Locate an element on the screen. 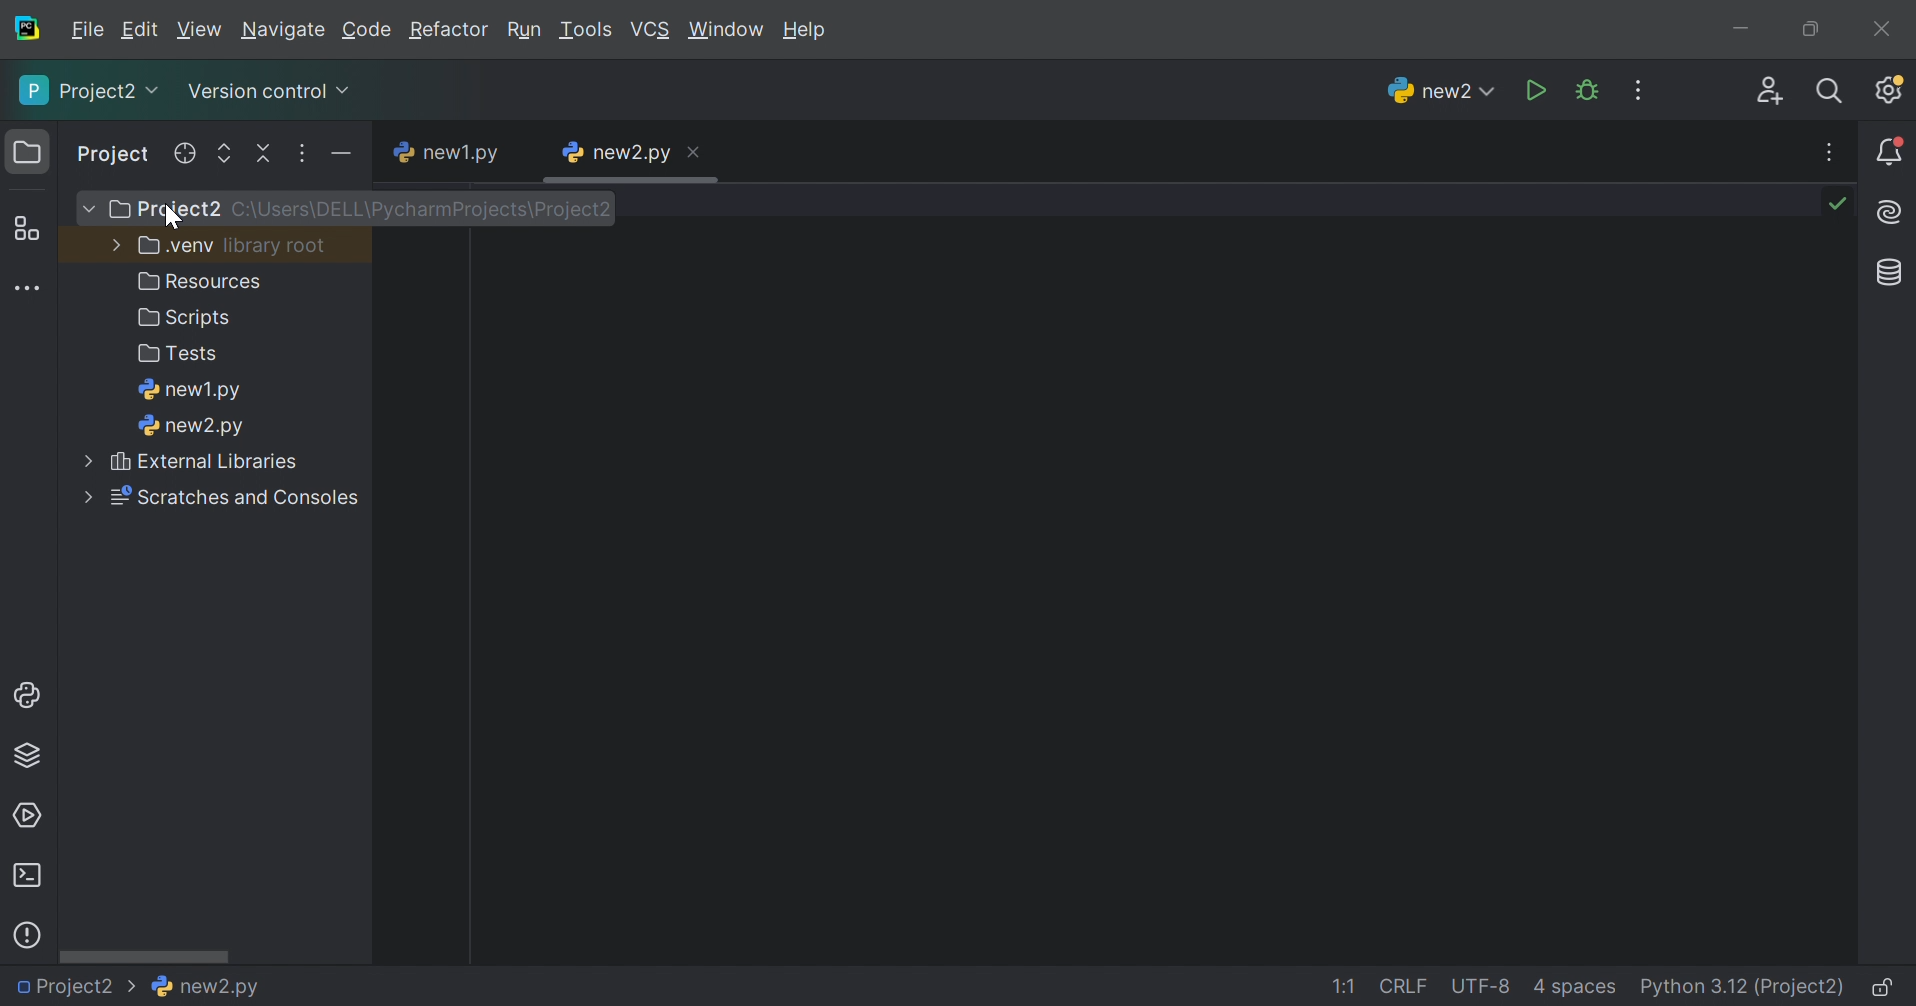 Image resolution: width=1916 pixels, height=1006 pixels. No problems is located at coordinates (1842, 203).